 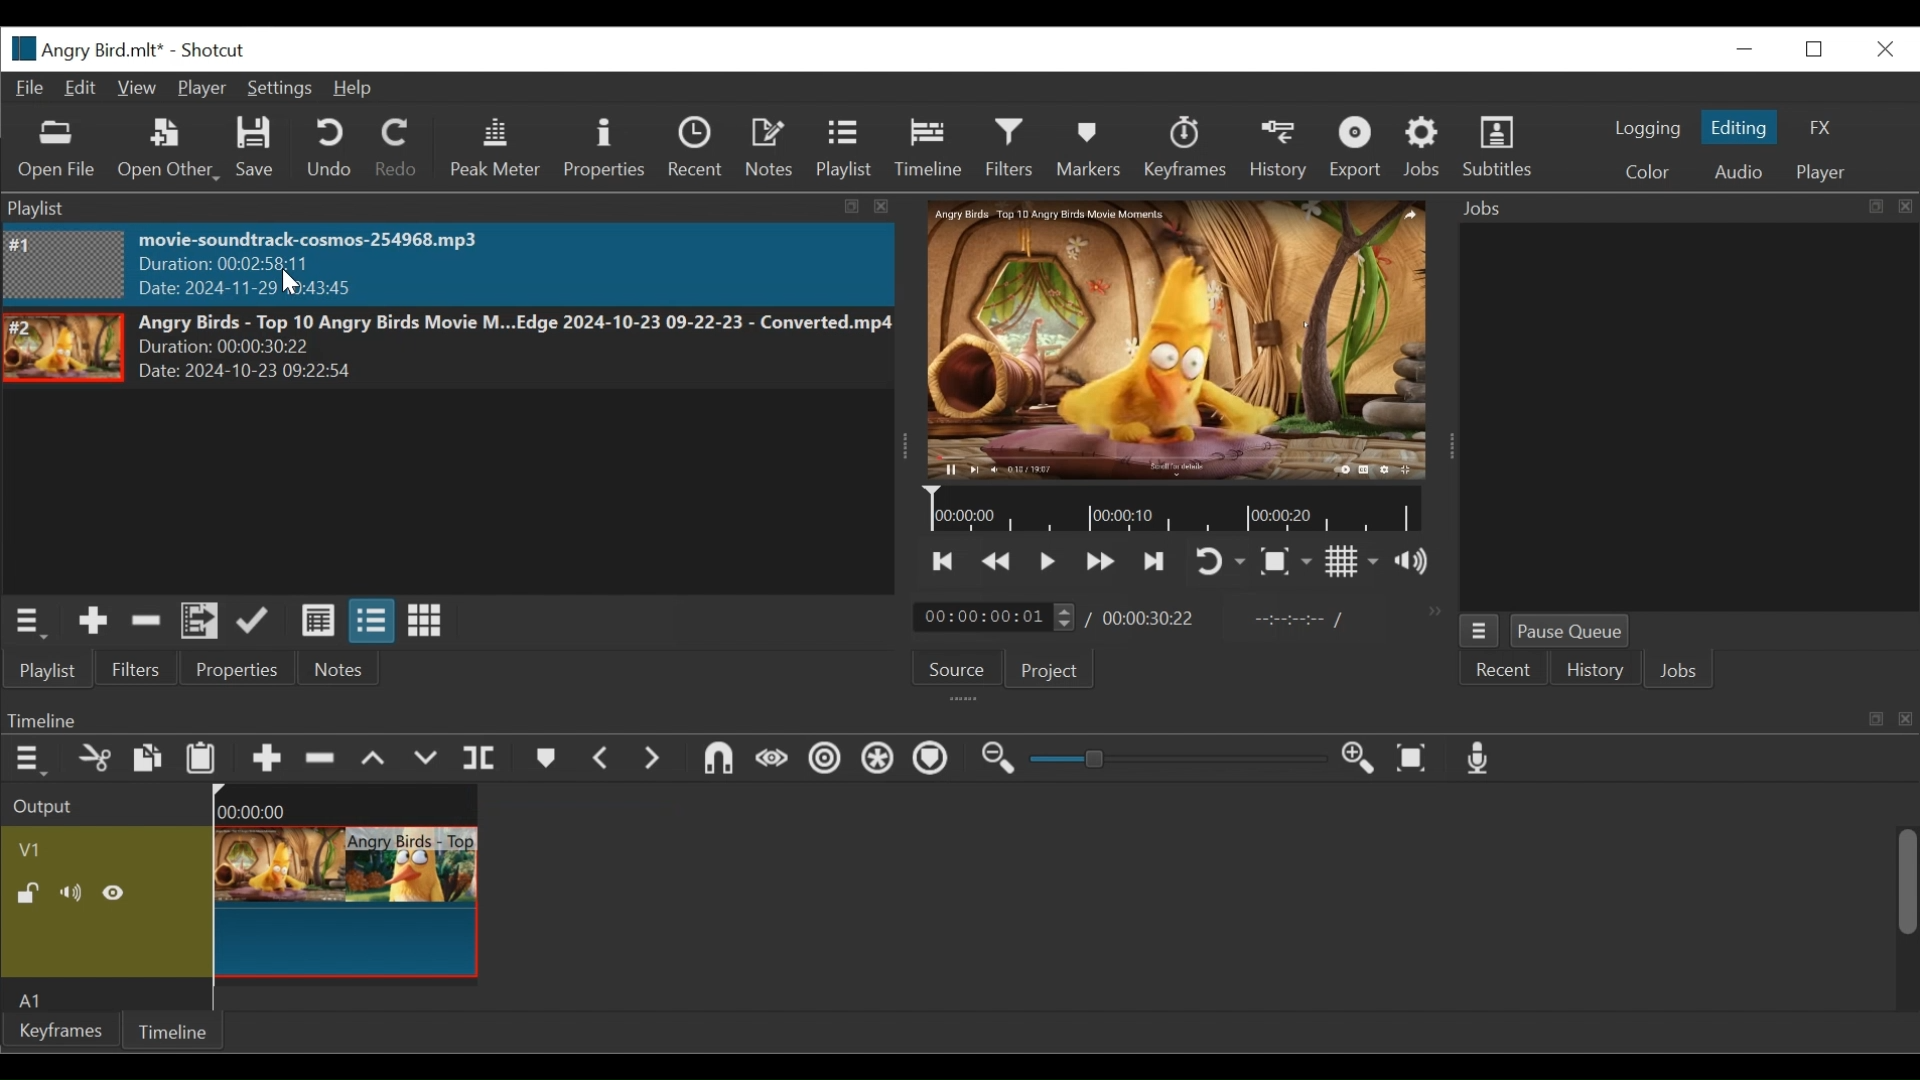 I want to click on View, so click(x=137, y=87).